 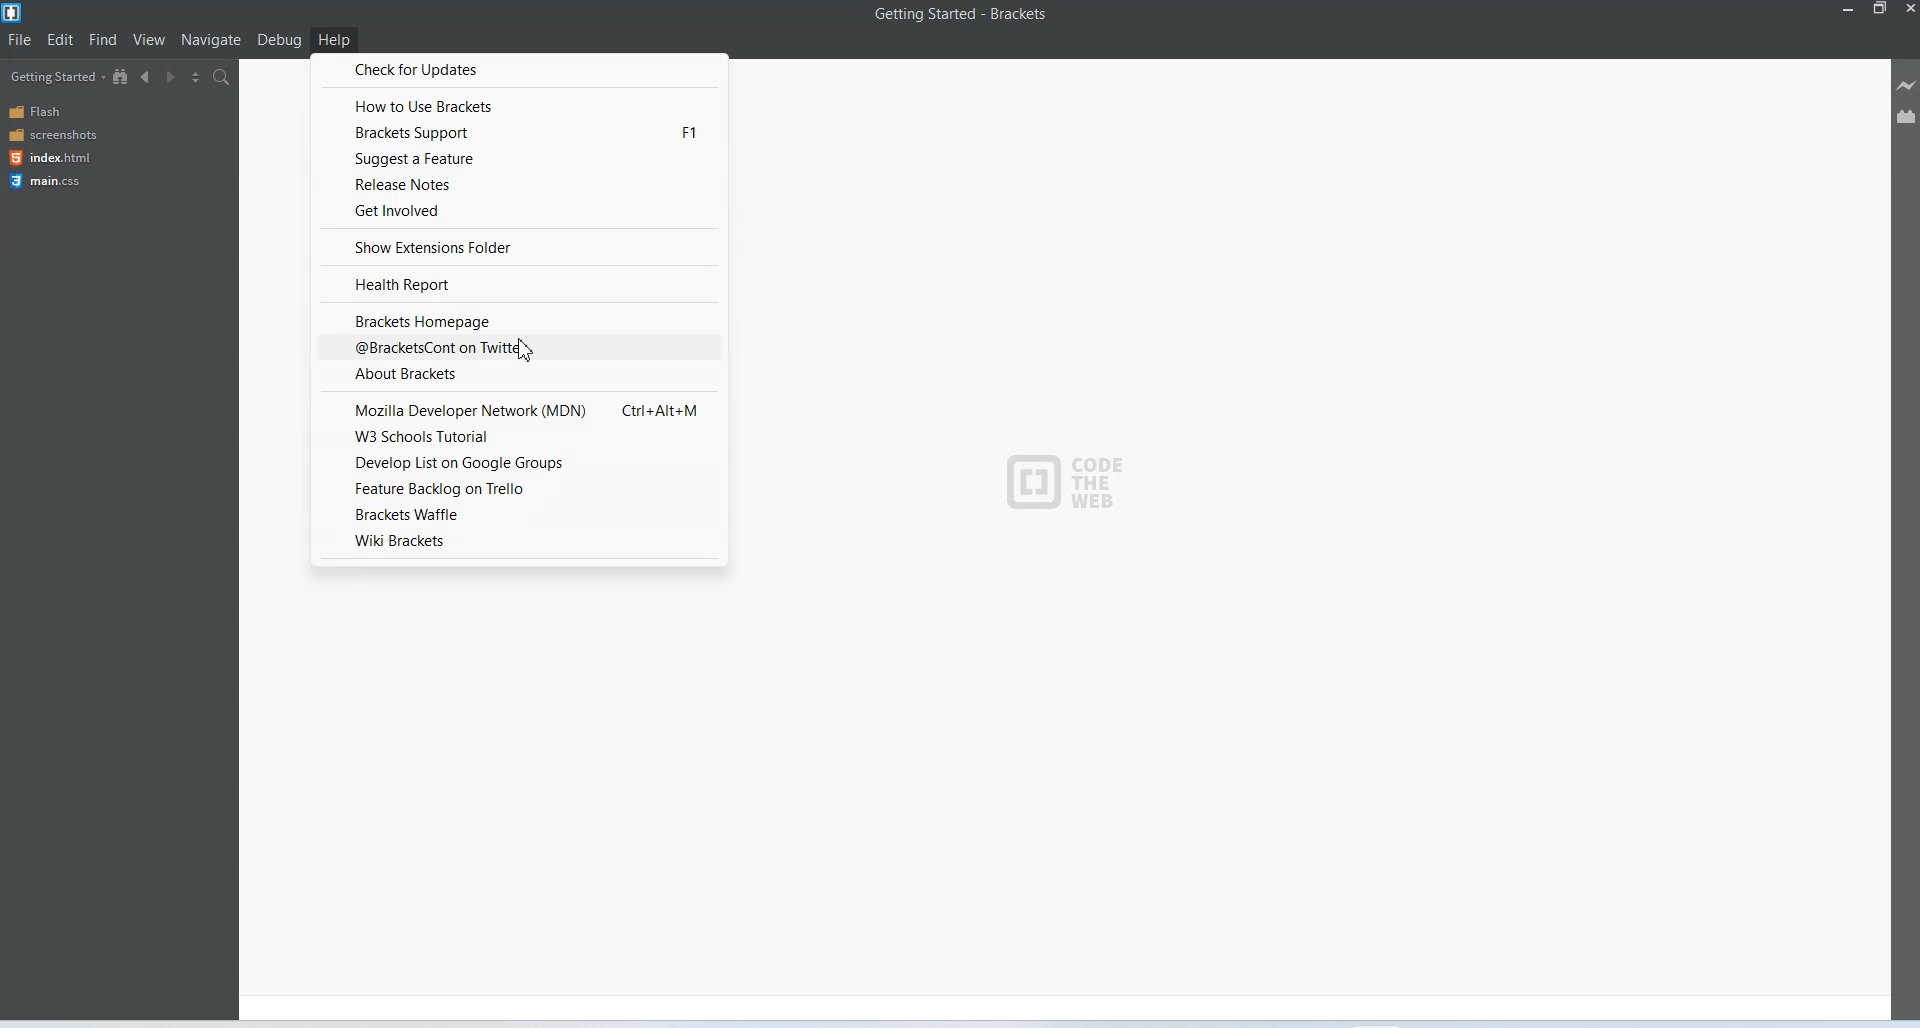 What do you see at coordinates (222, 78) in the screenshot?
I see `Find in files` at bounding box center [222, 78].